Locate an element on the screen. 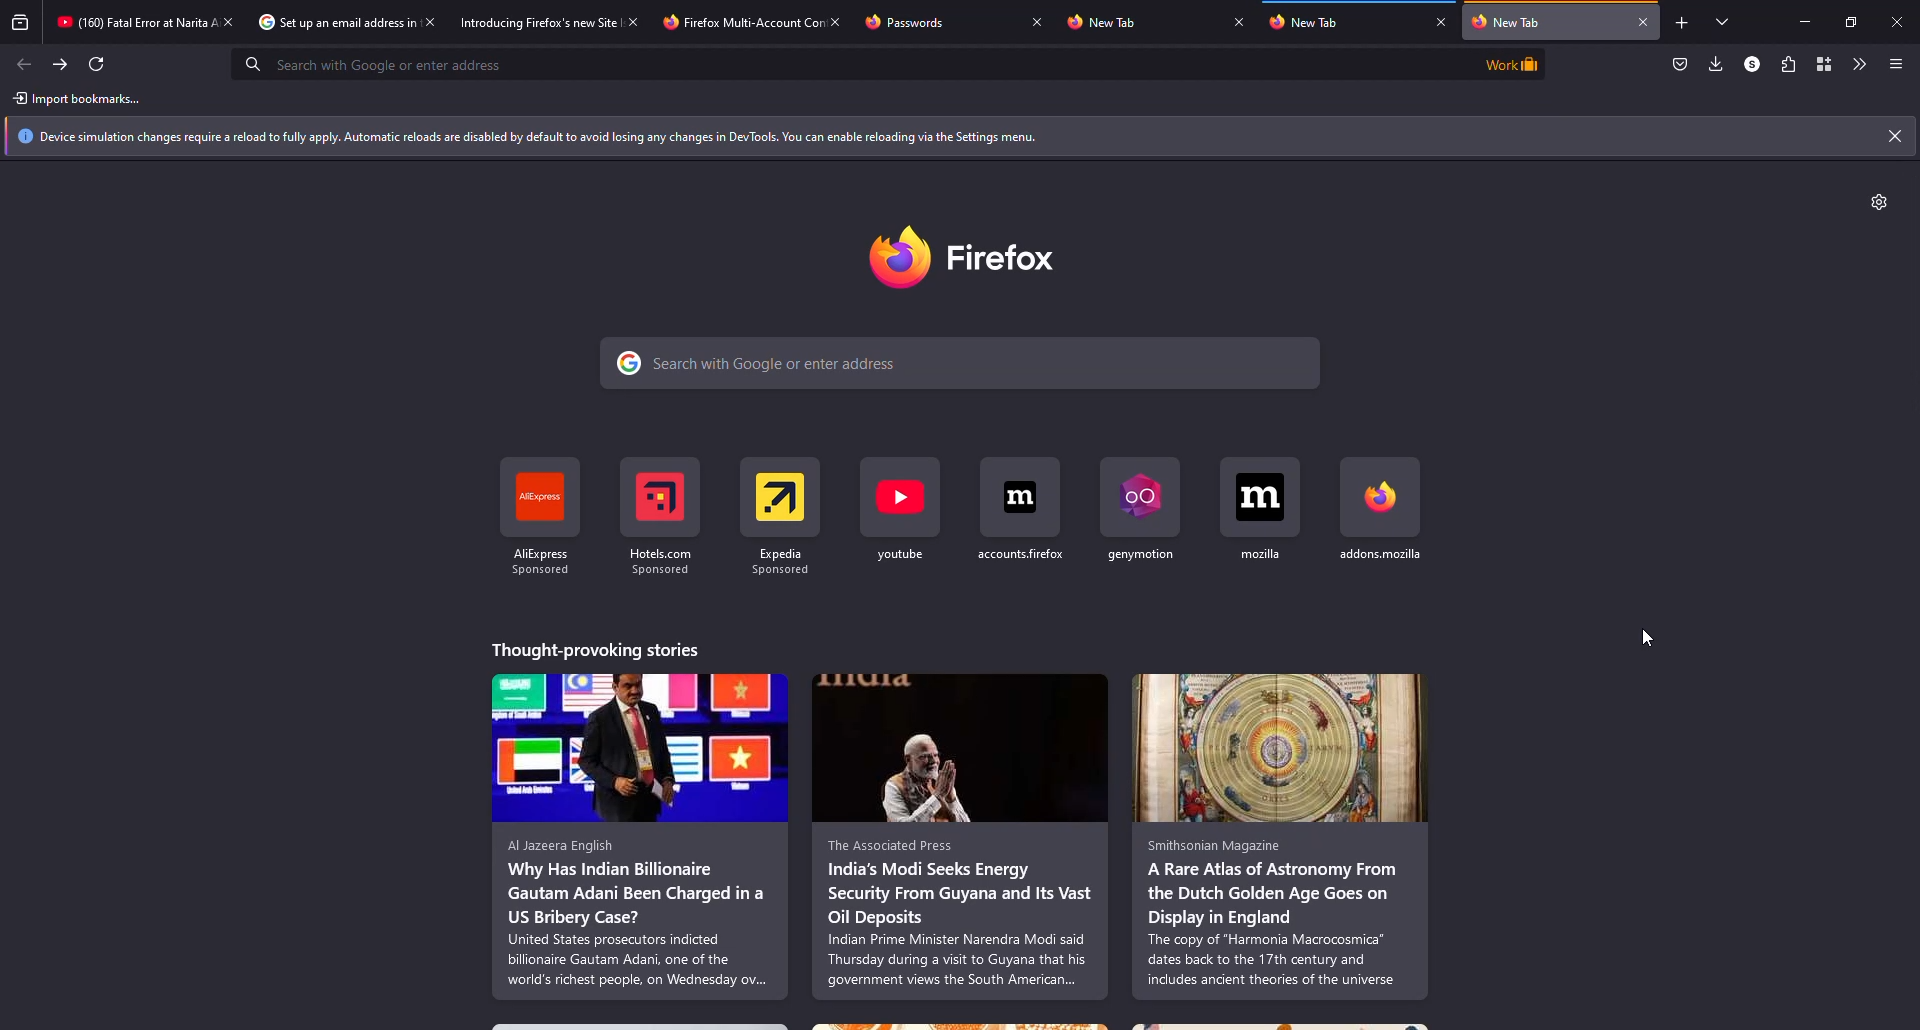 The image size is (1920, 1030). close is located at coordinates (230, 21).